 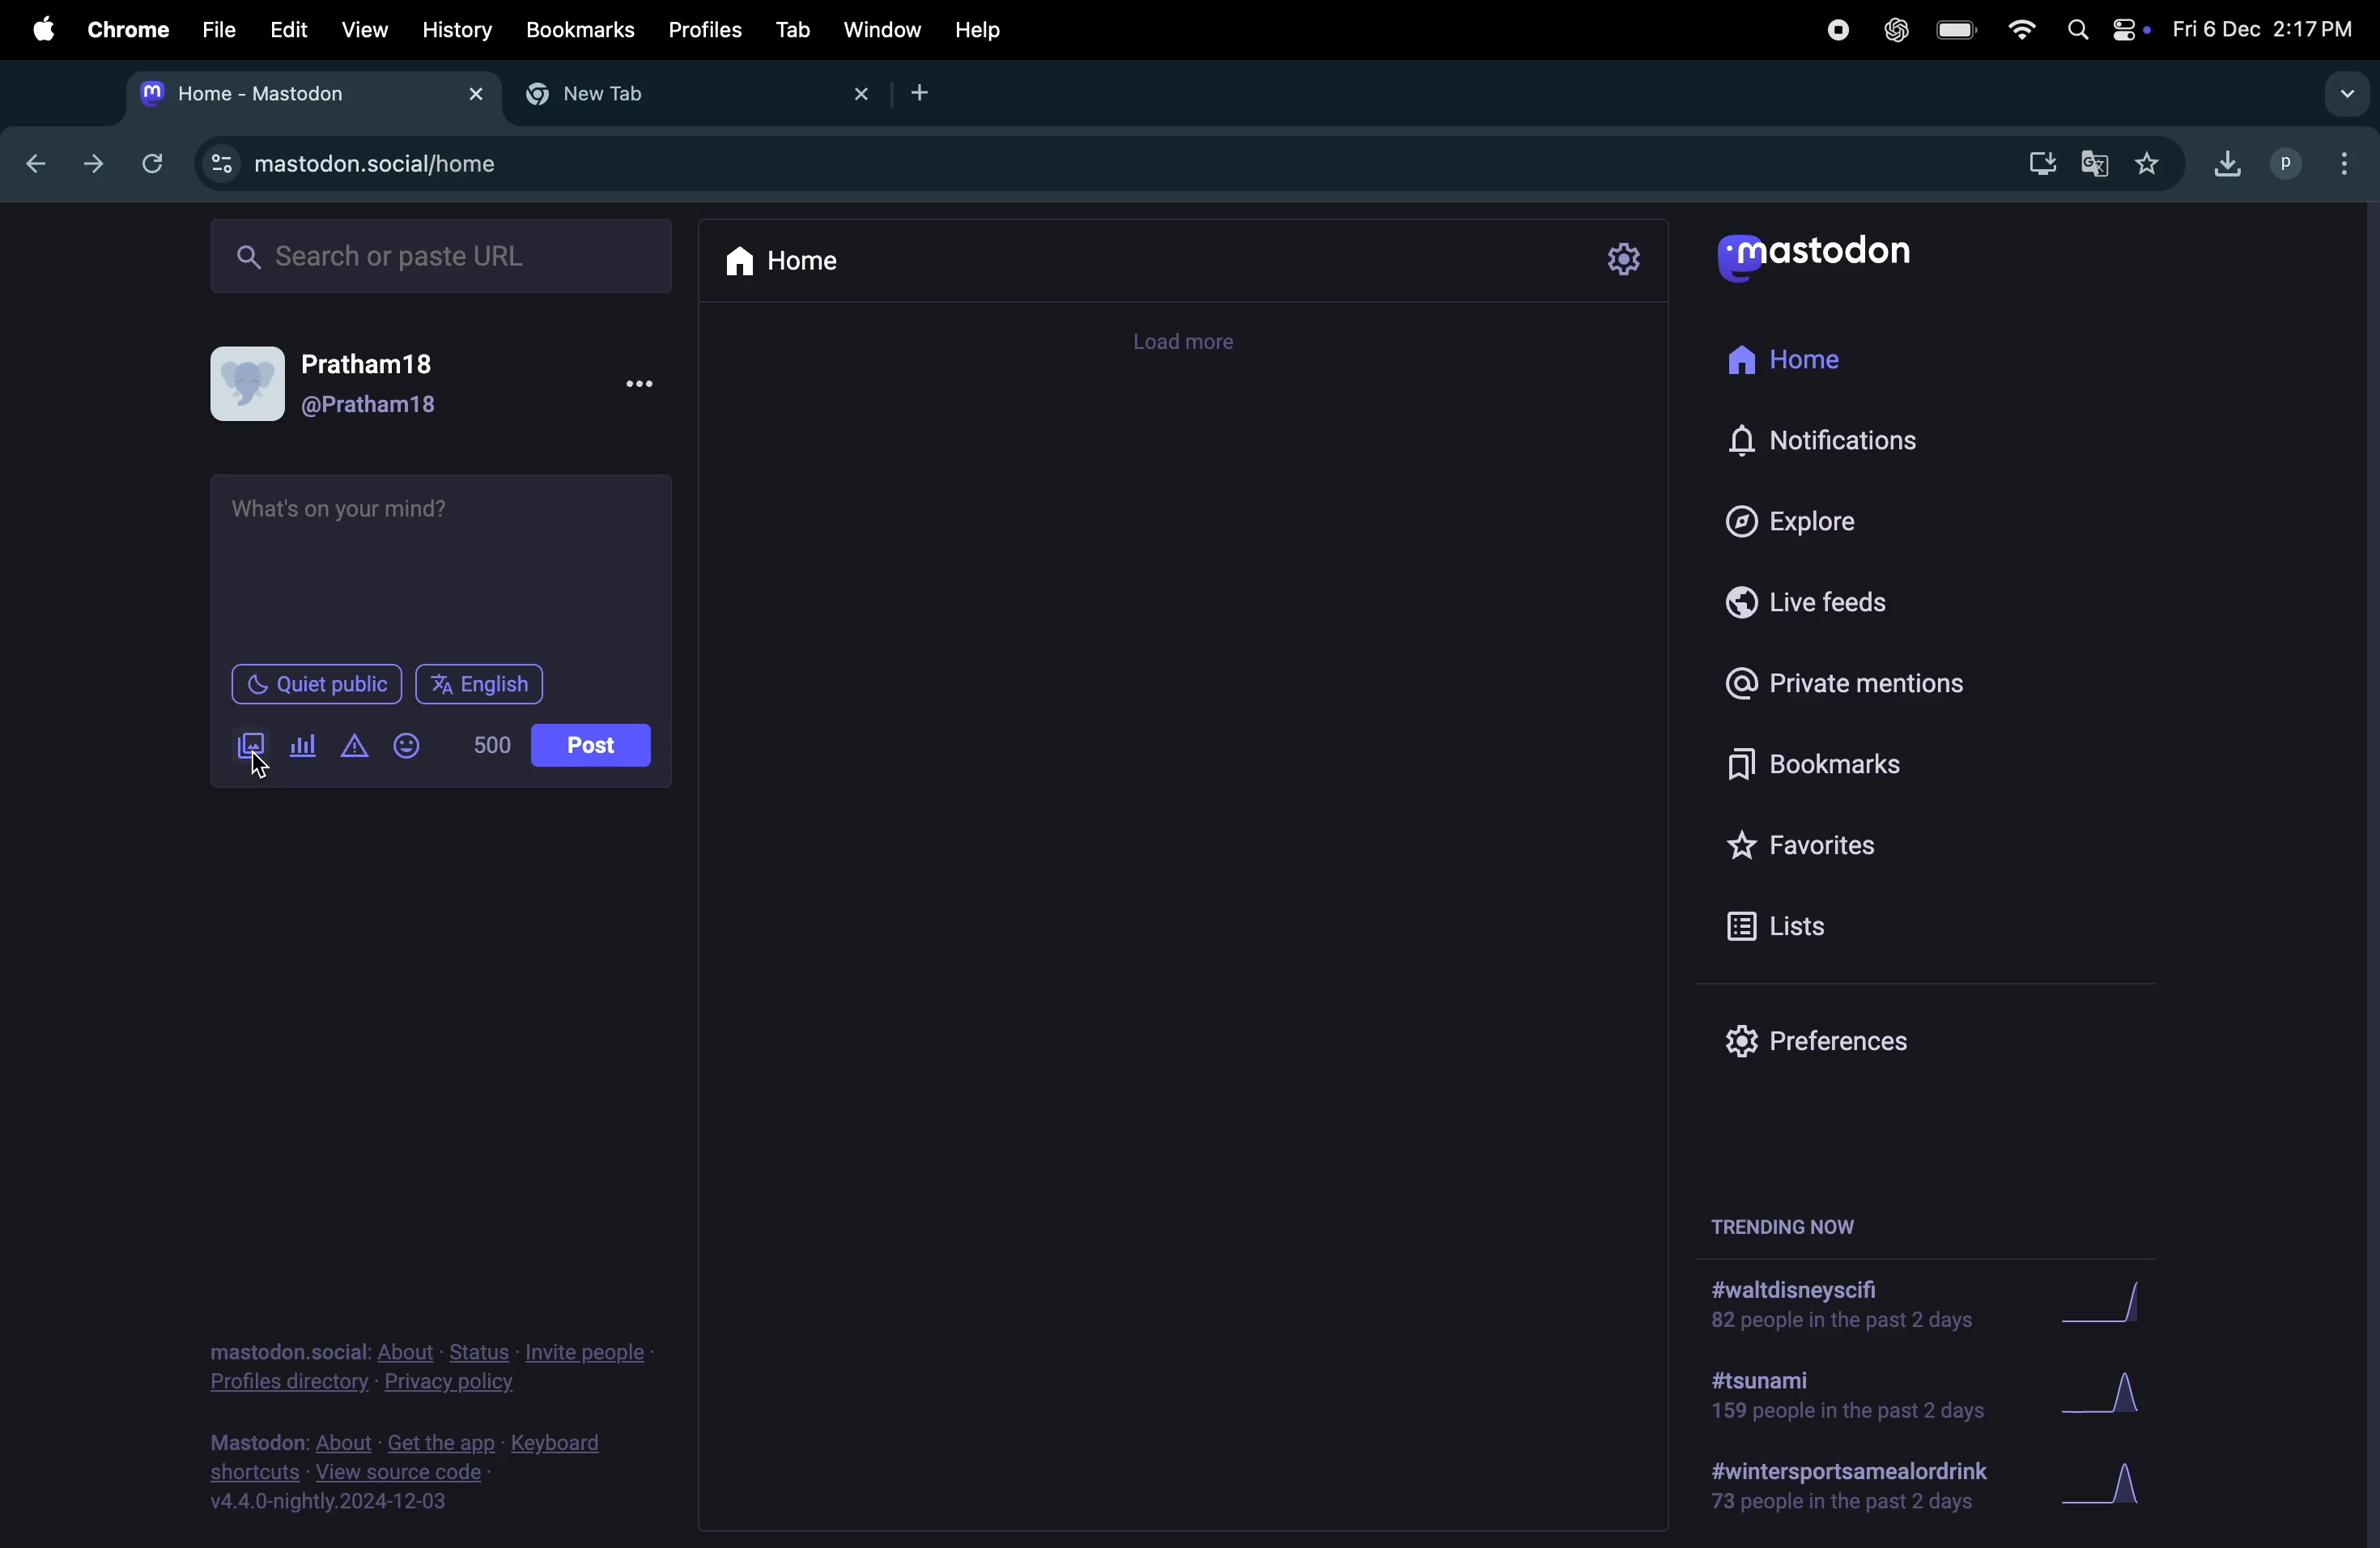 What do you see at coordinates (1812, 368) in the screenshot?
I see `home` at bounding box center [1812, 368].